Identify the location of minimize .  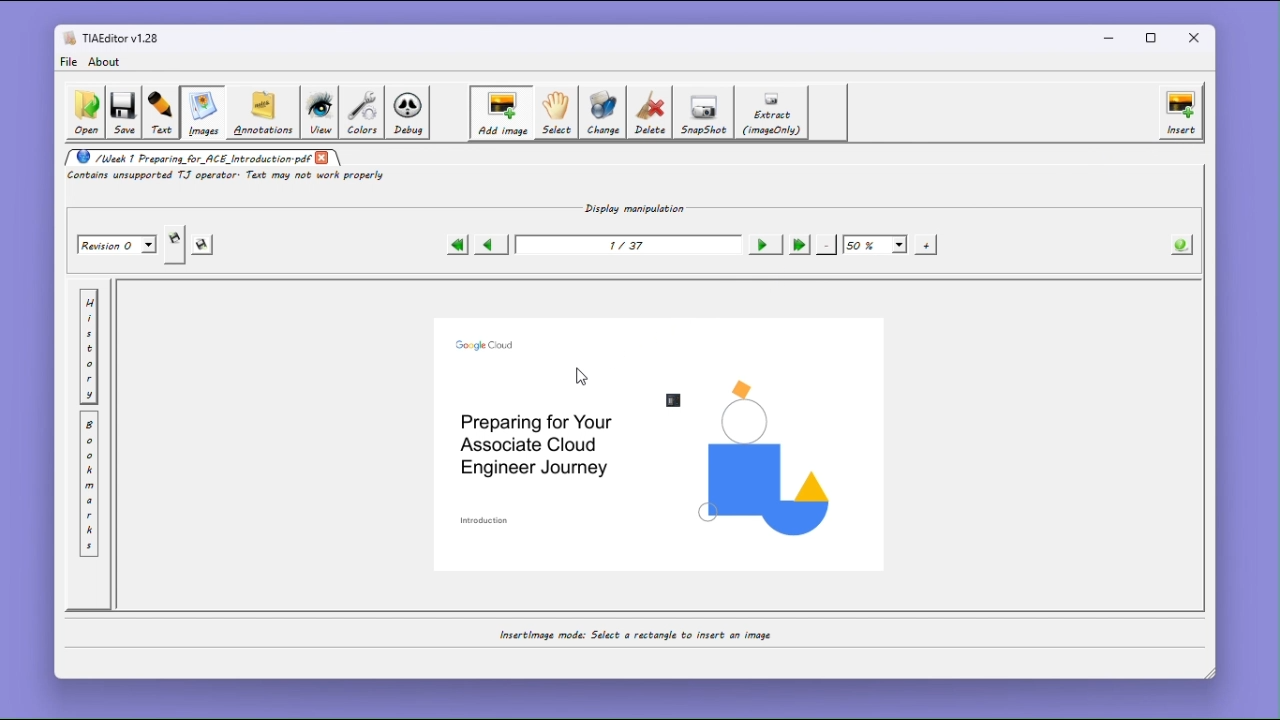
(1109, 37).